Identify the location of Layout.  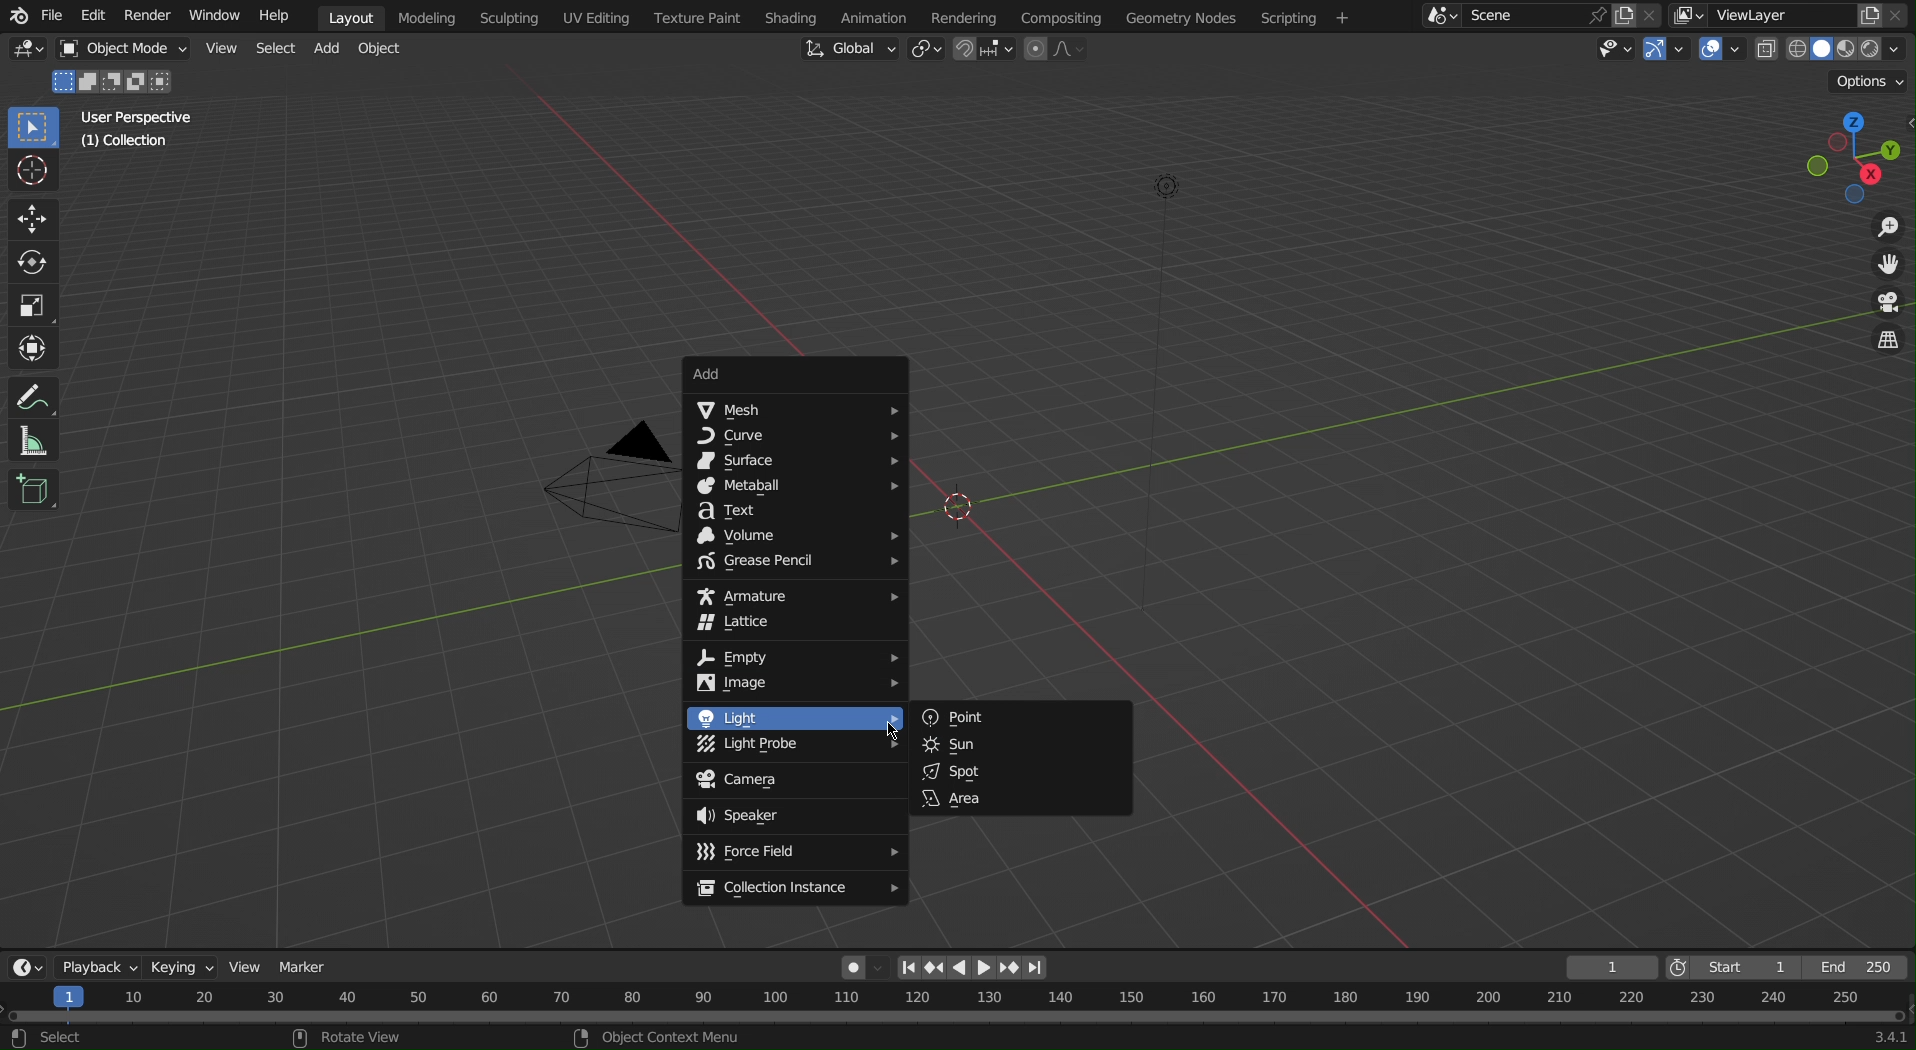
(351, 17).